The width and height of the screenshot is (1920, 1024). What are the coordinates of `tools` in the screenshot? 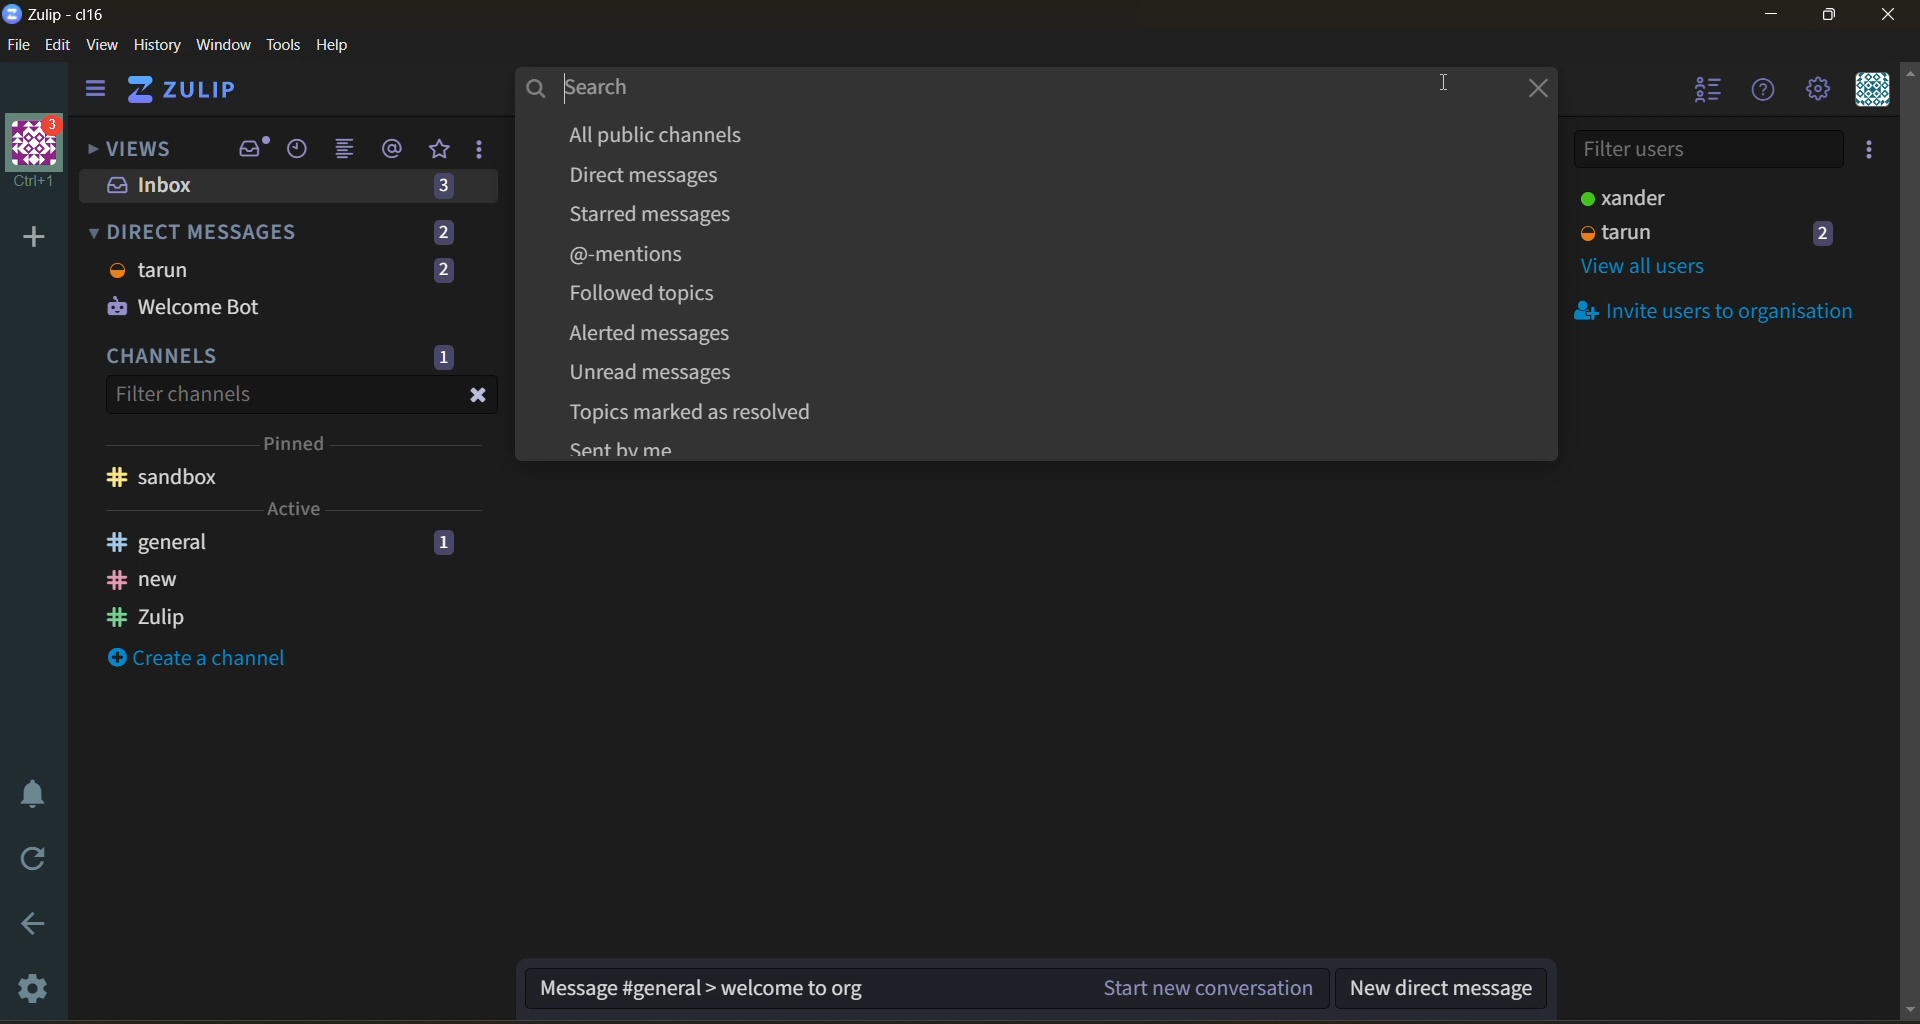 It's located at (283, 45).